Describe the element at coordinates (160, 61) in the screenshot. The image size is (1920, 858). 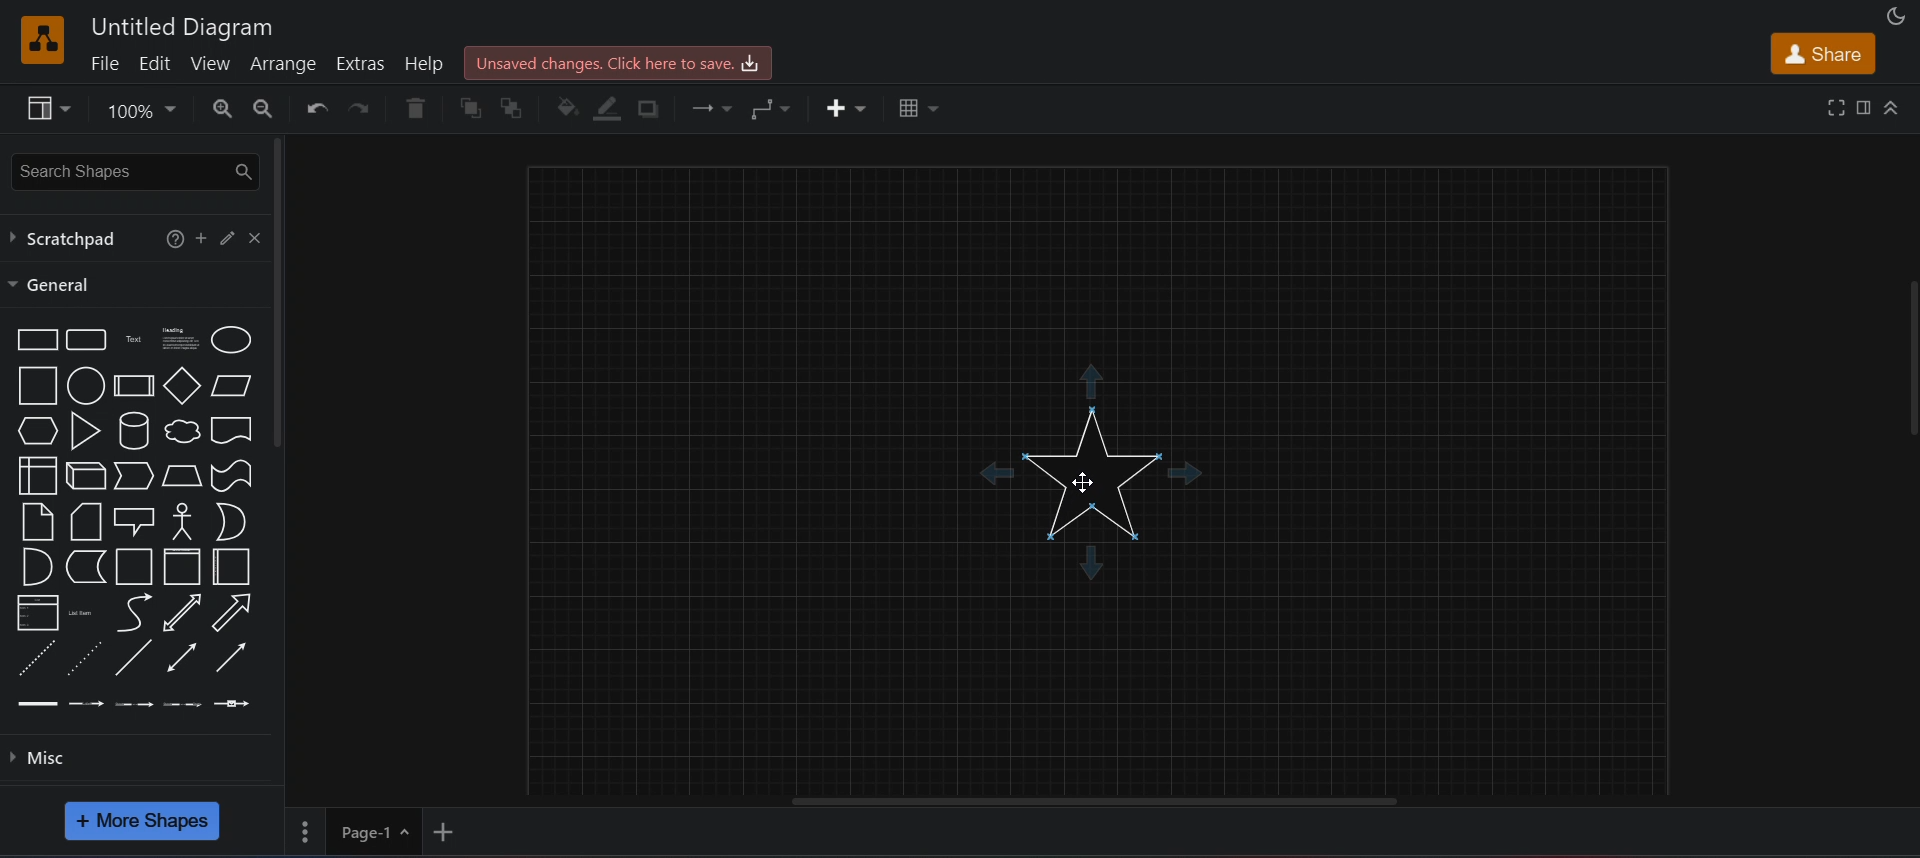
I see `edit` at that location.